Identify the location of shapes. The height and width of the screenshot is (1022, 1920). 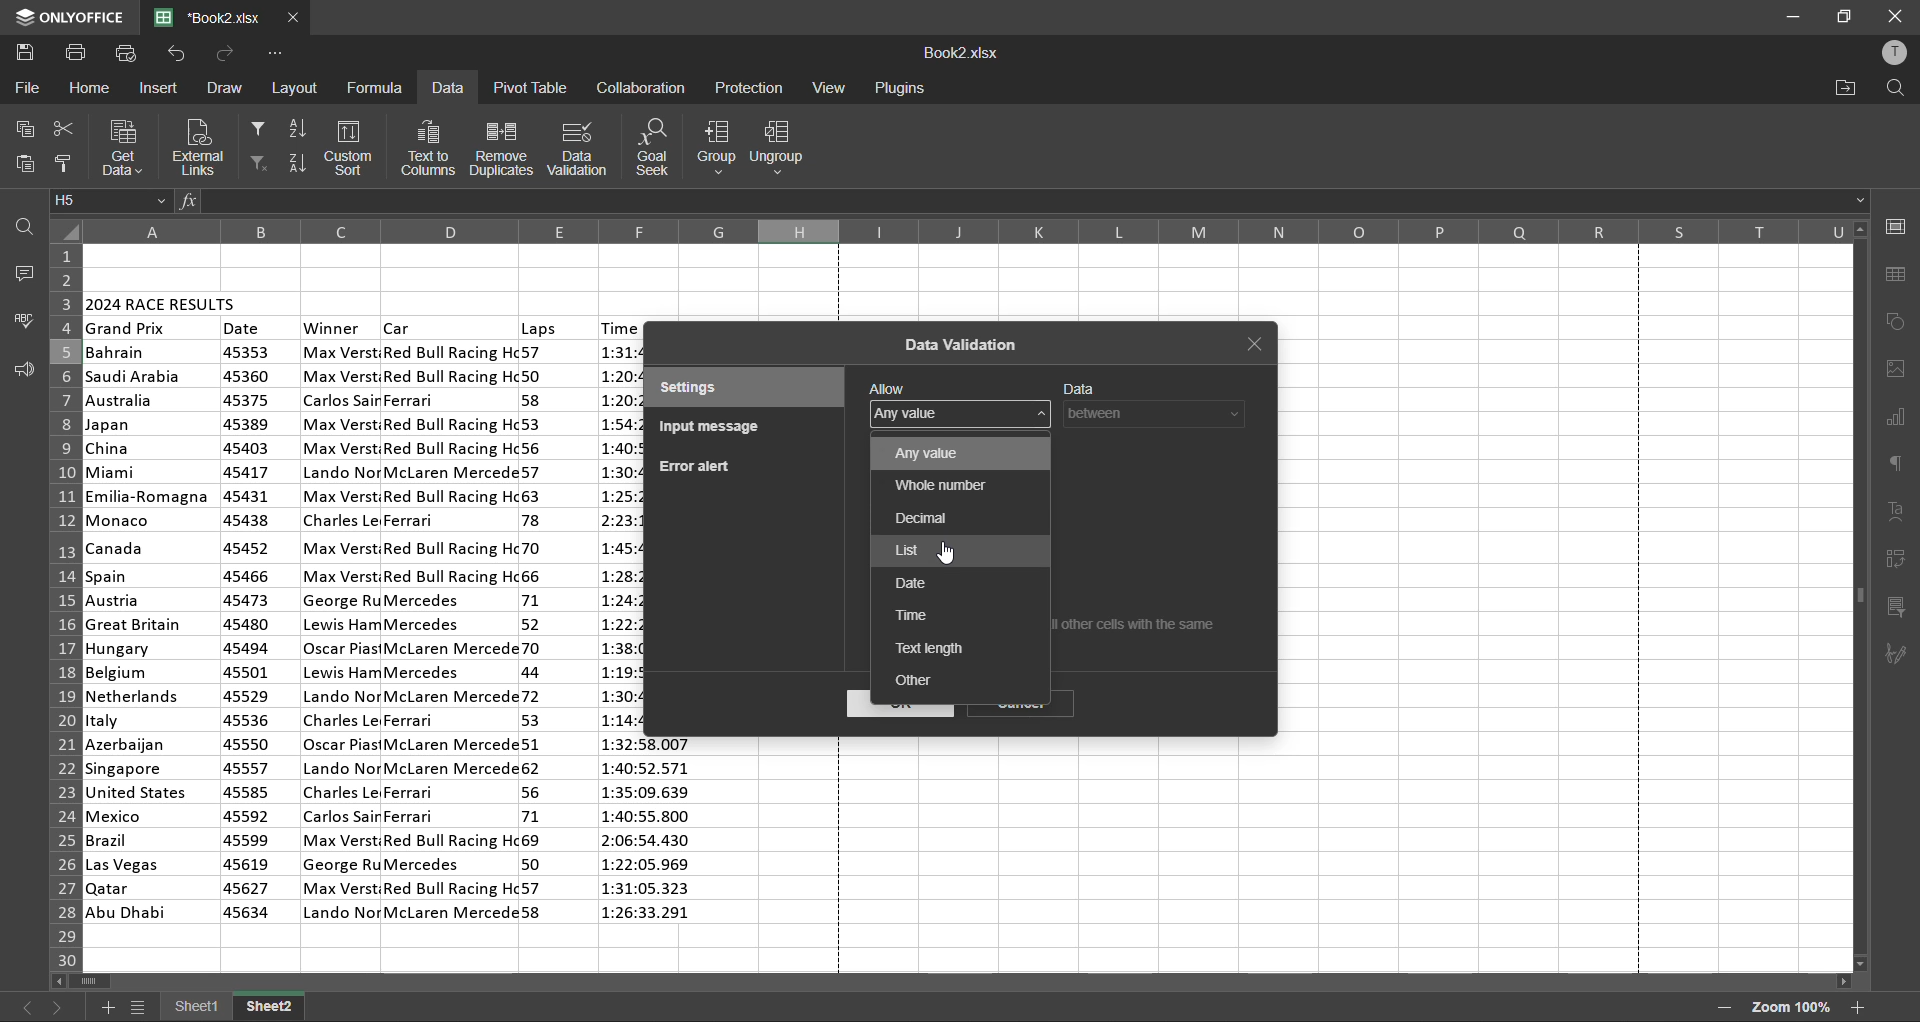
(1897, 323).